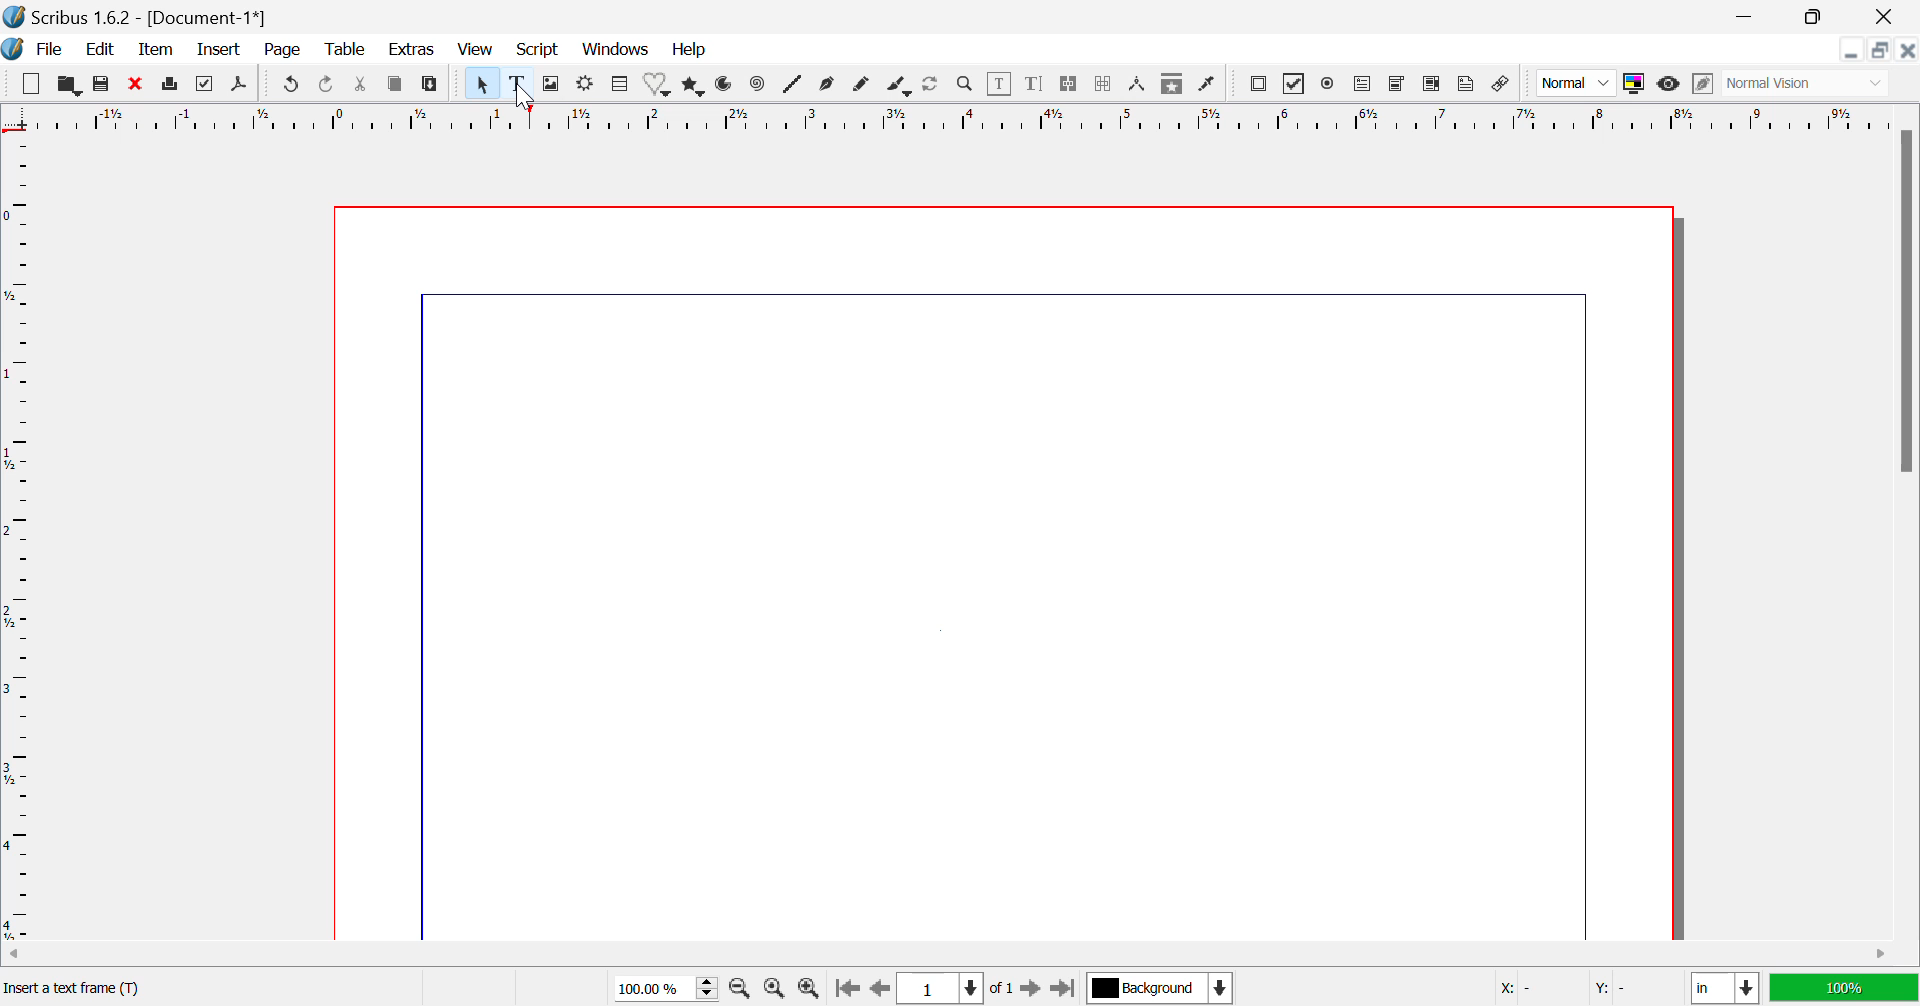 This screenshot has width=1920, height=1006. Describe the element at coordinates (1061, 987) in the screenshot. I see `Last Page` at that location.